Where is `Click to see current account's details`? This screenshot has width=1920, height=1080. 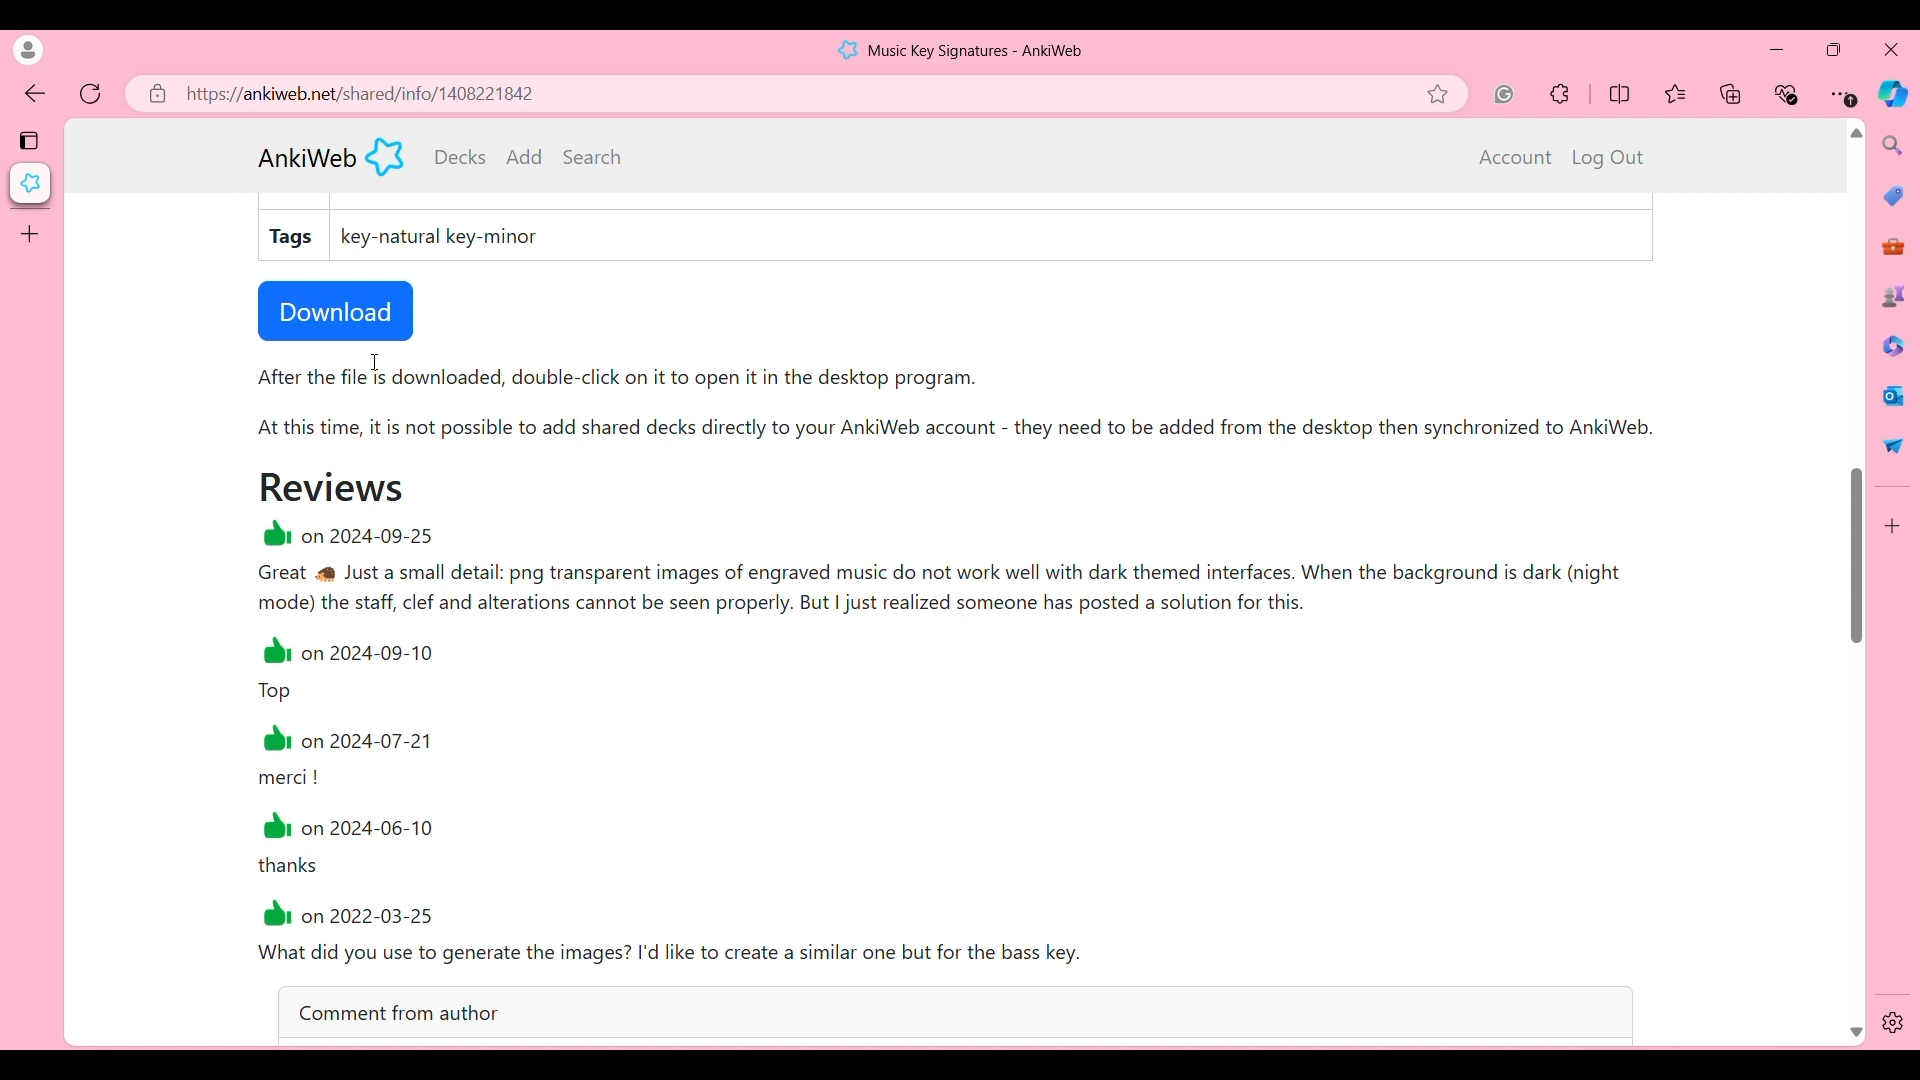
Click to see current account's details is located at coordinates (28, 50).